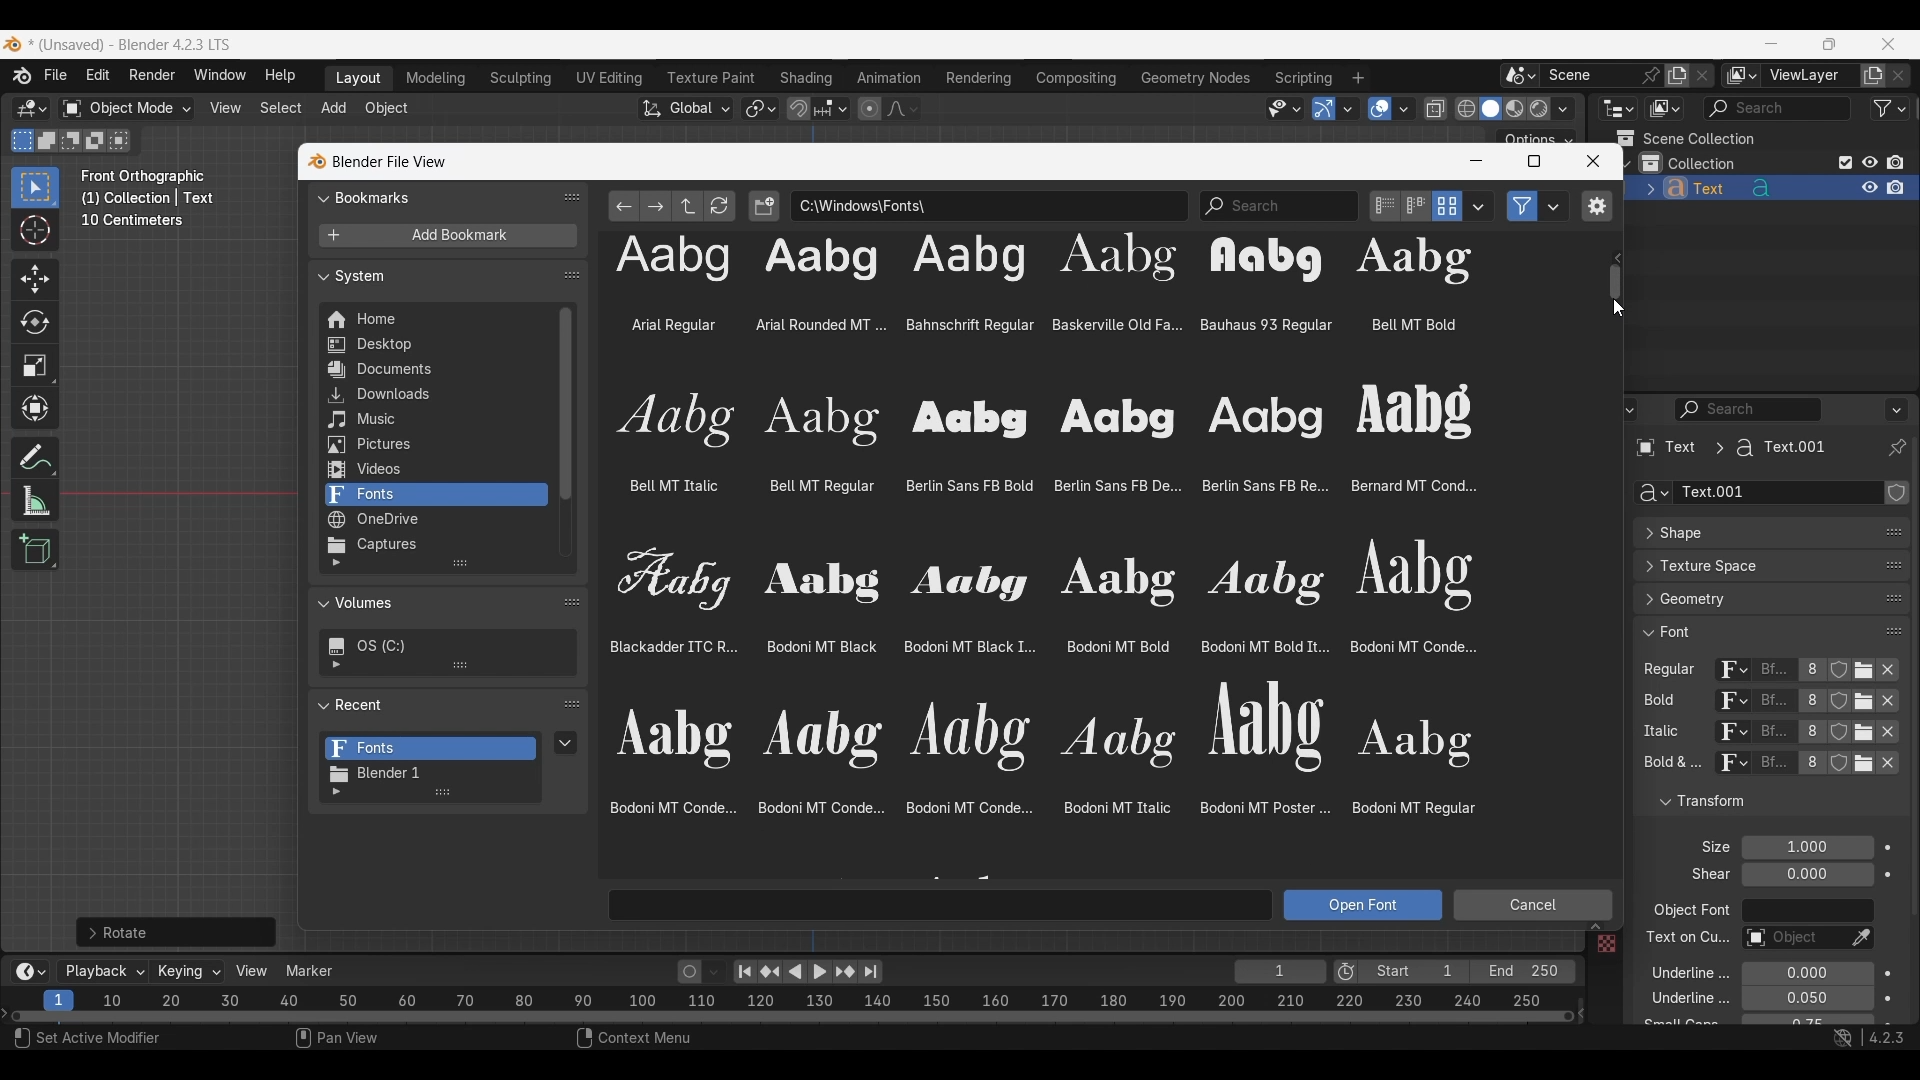  Describe the element at coordinates (1346, 972) in the screenshot. I see `Use preview range` at that location.